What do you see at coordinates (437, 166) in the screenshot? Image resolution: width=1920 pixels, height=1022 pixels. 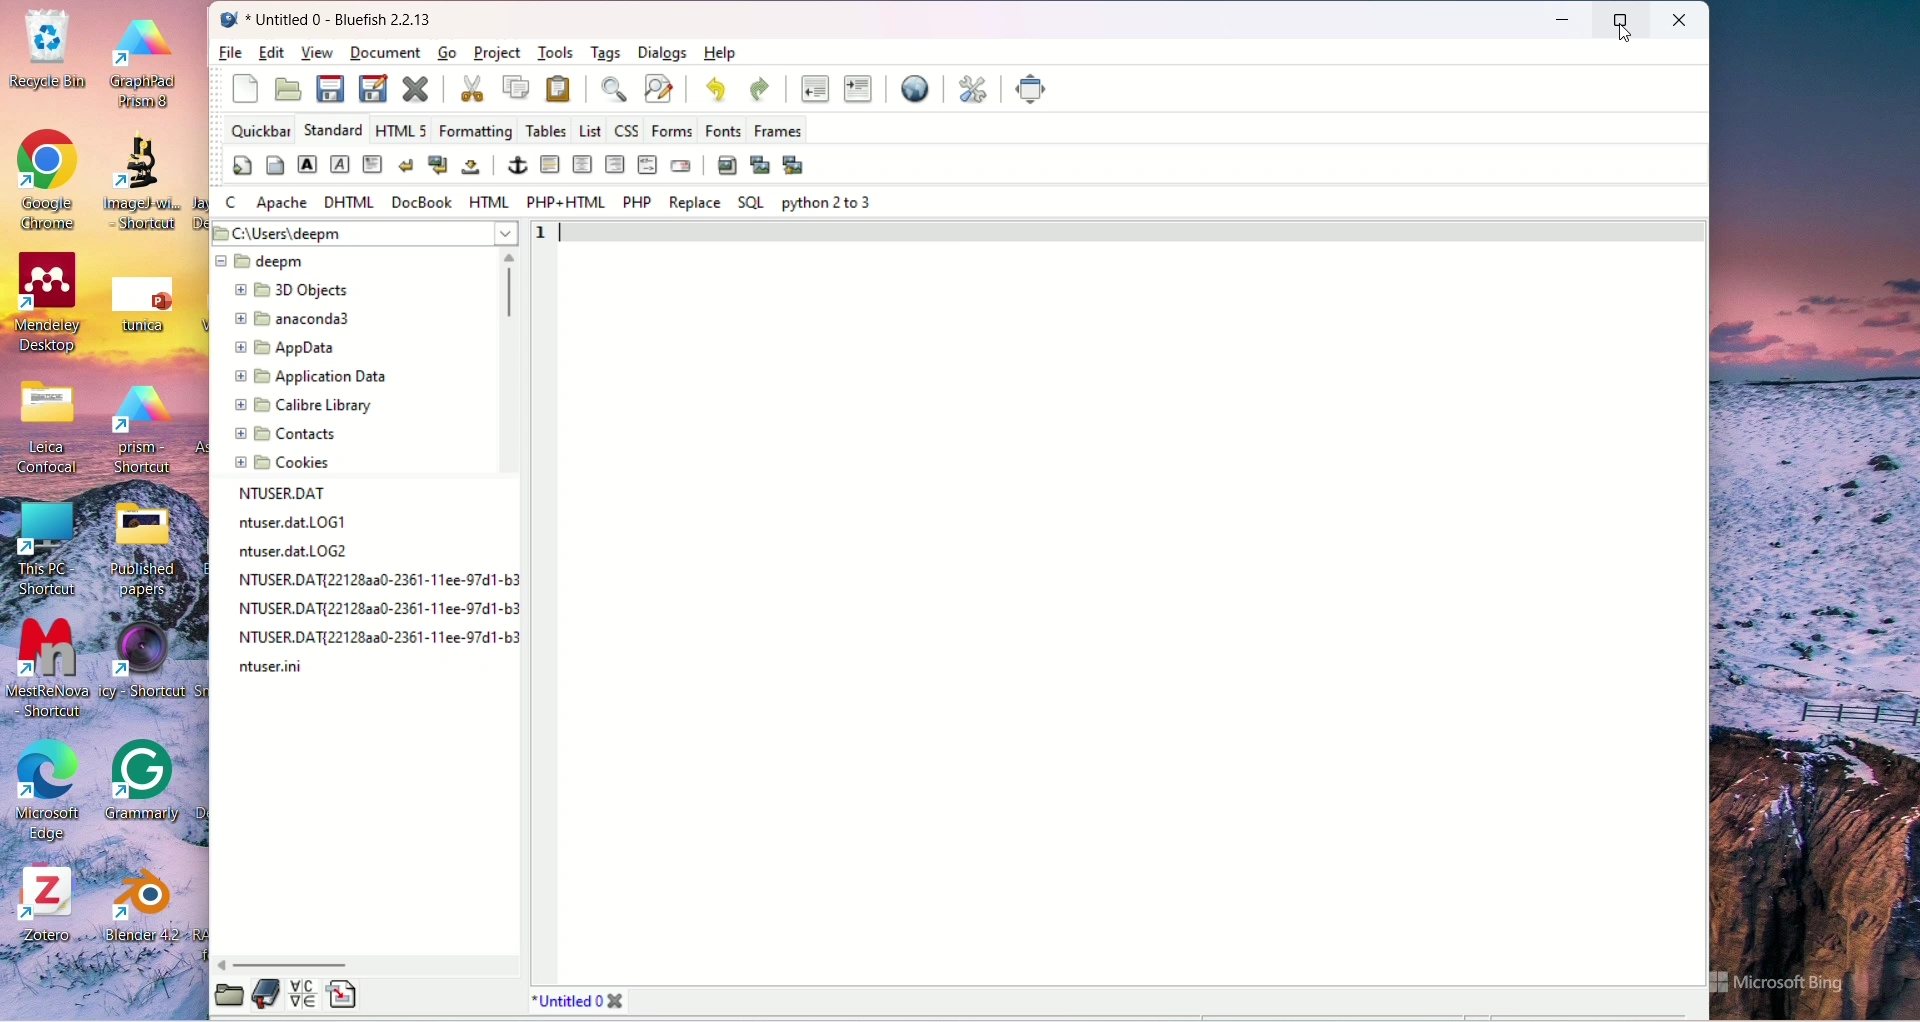 I see `break and clear` at bounding box center [437, 166].